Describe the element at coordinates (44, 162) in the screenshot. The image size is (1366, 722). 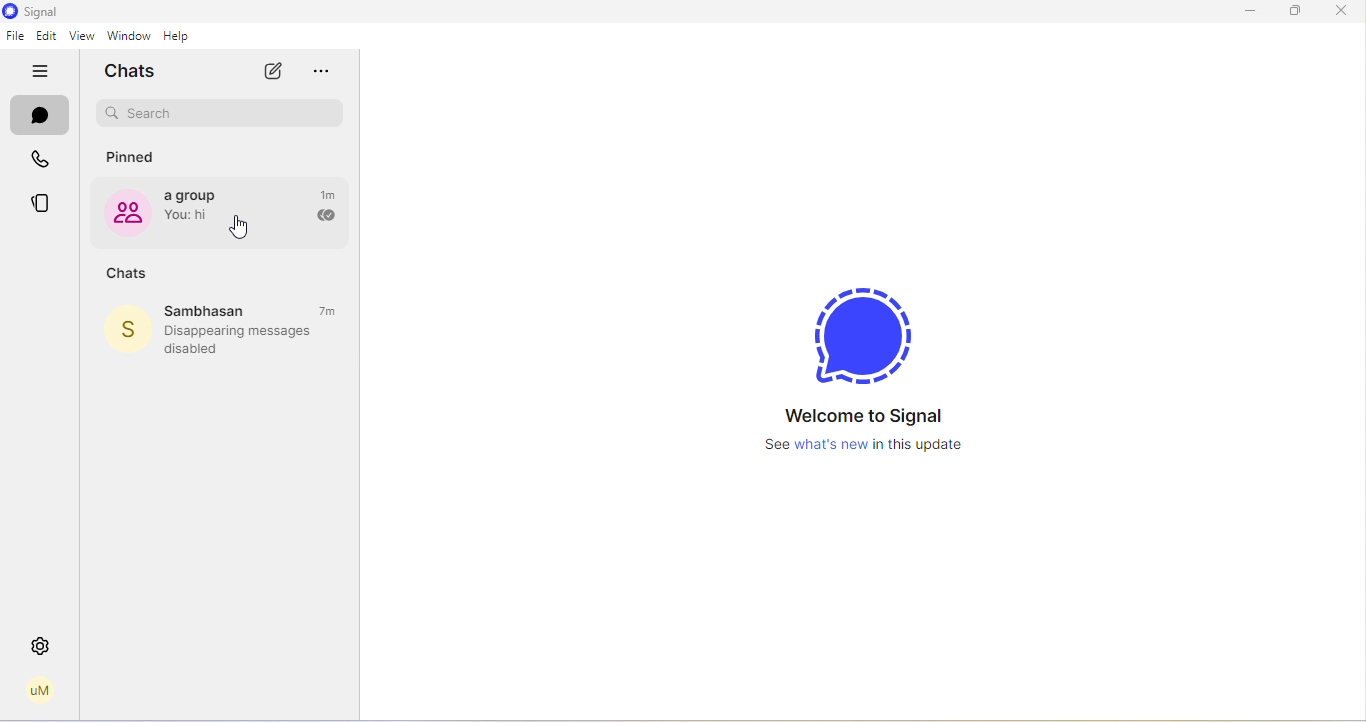
I see `calls` at that location.